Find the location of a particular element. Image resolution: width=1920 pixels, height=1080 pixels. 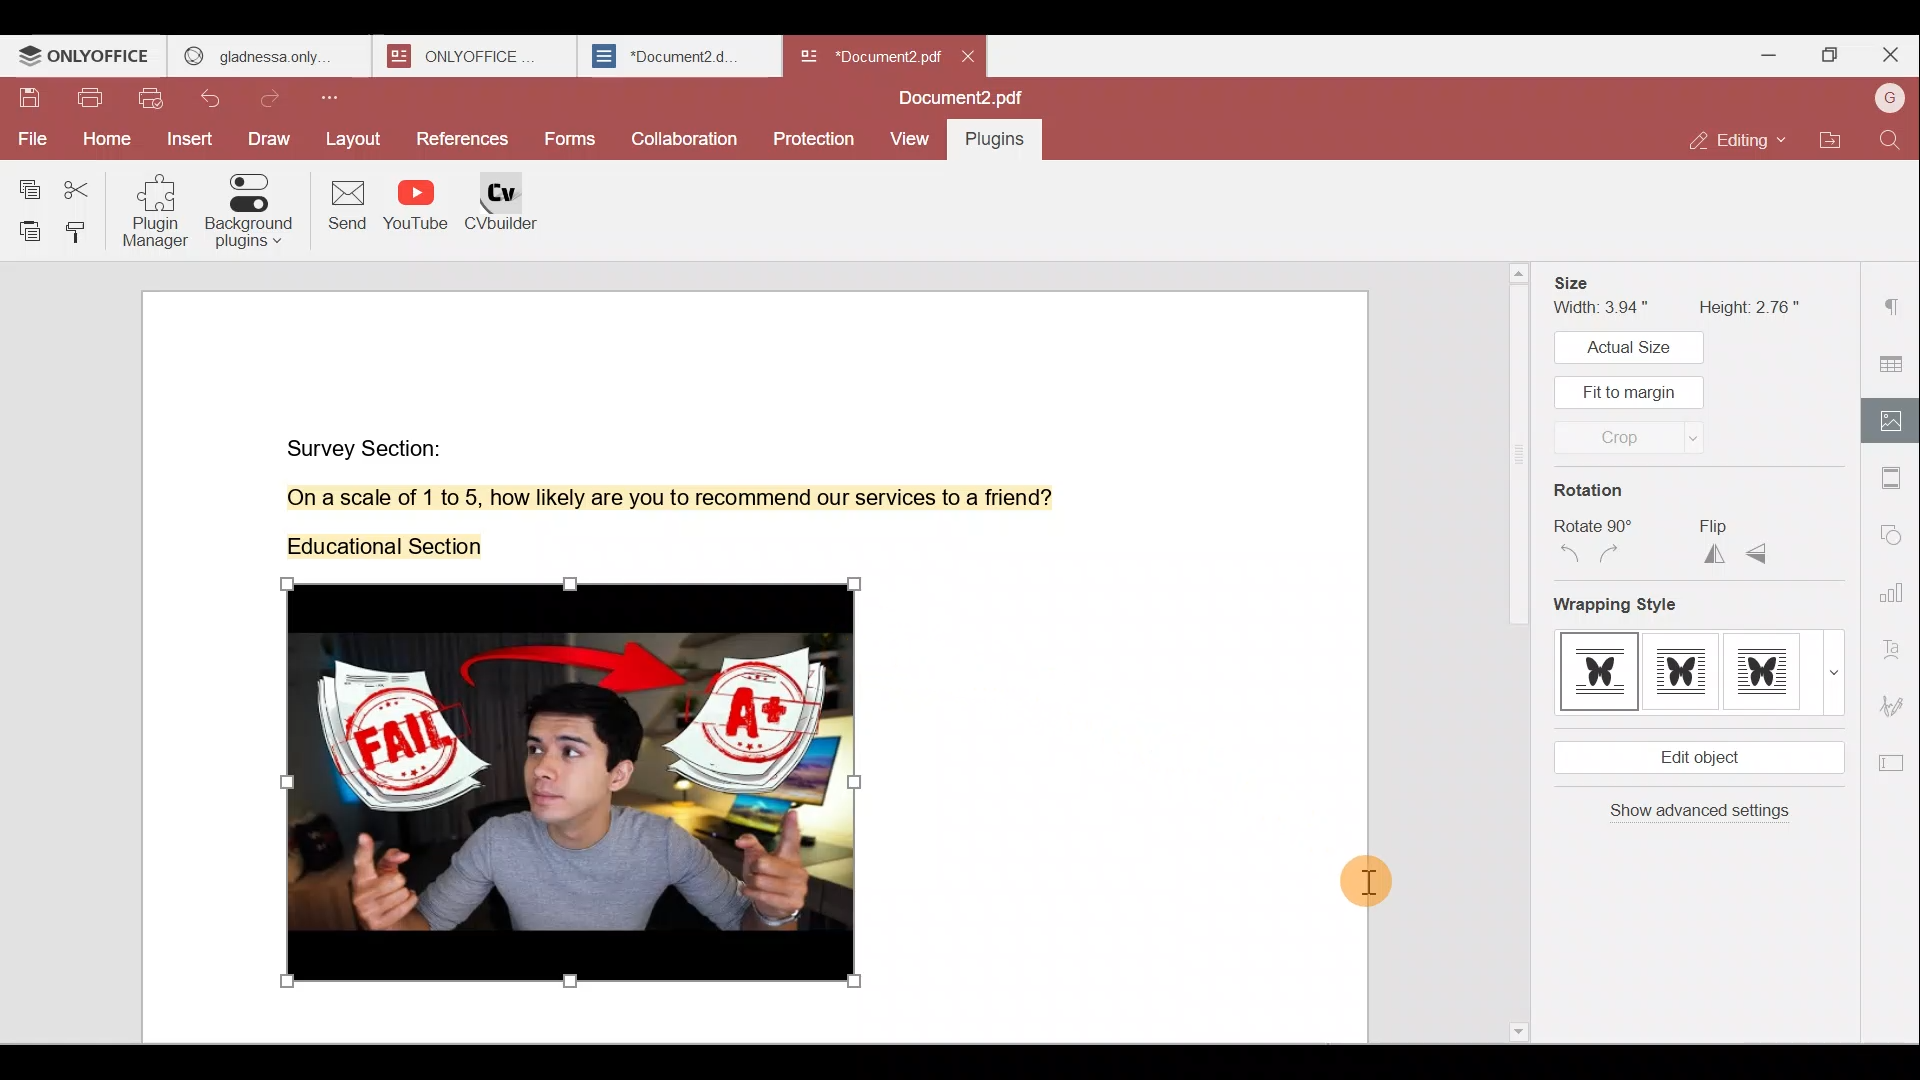

Editing mode is located at coordinates (1741, 140).